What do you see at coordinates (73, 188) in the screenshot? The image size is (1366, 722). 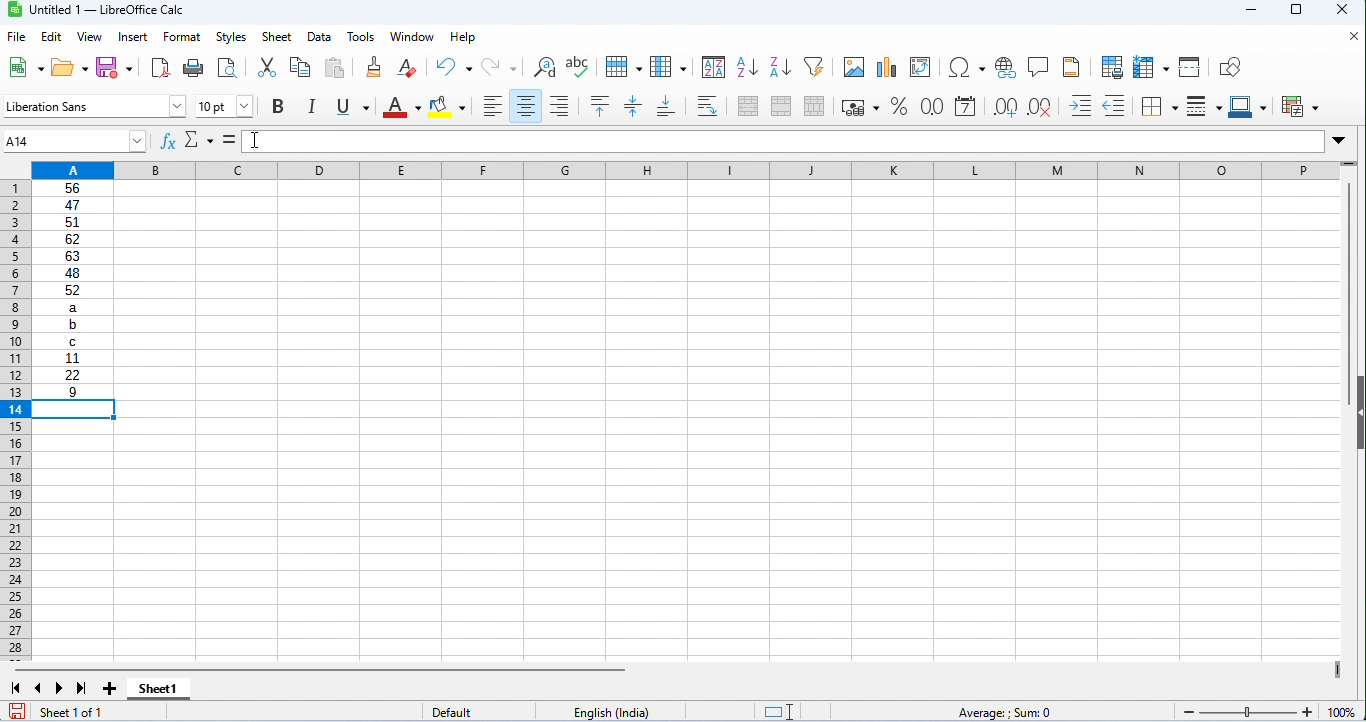 I see `56` at bounding box center [73, 188].